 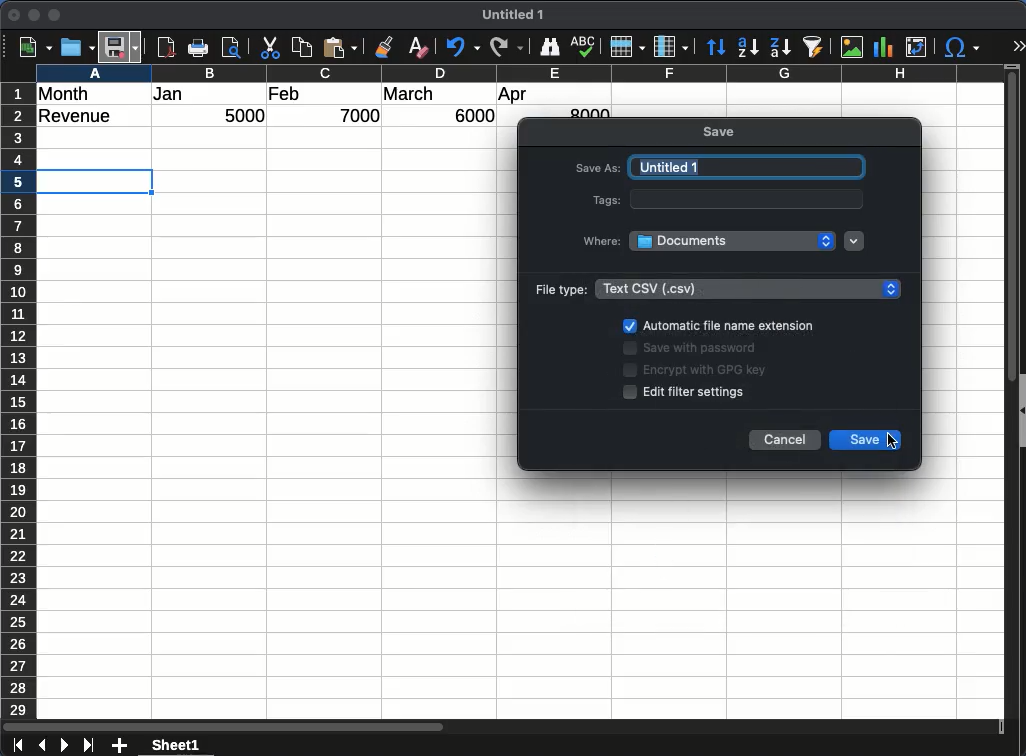 I want to click on Checkbox, so click(x=630, y=370).